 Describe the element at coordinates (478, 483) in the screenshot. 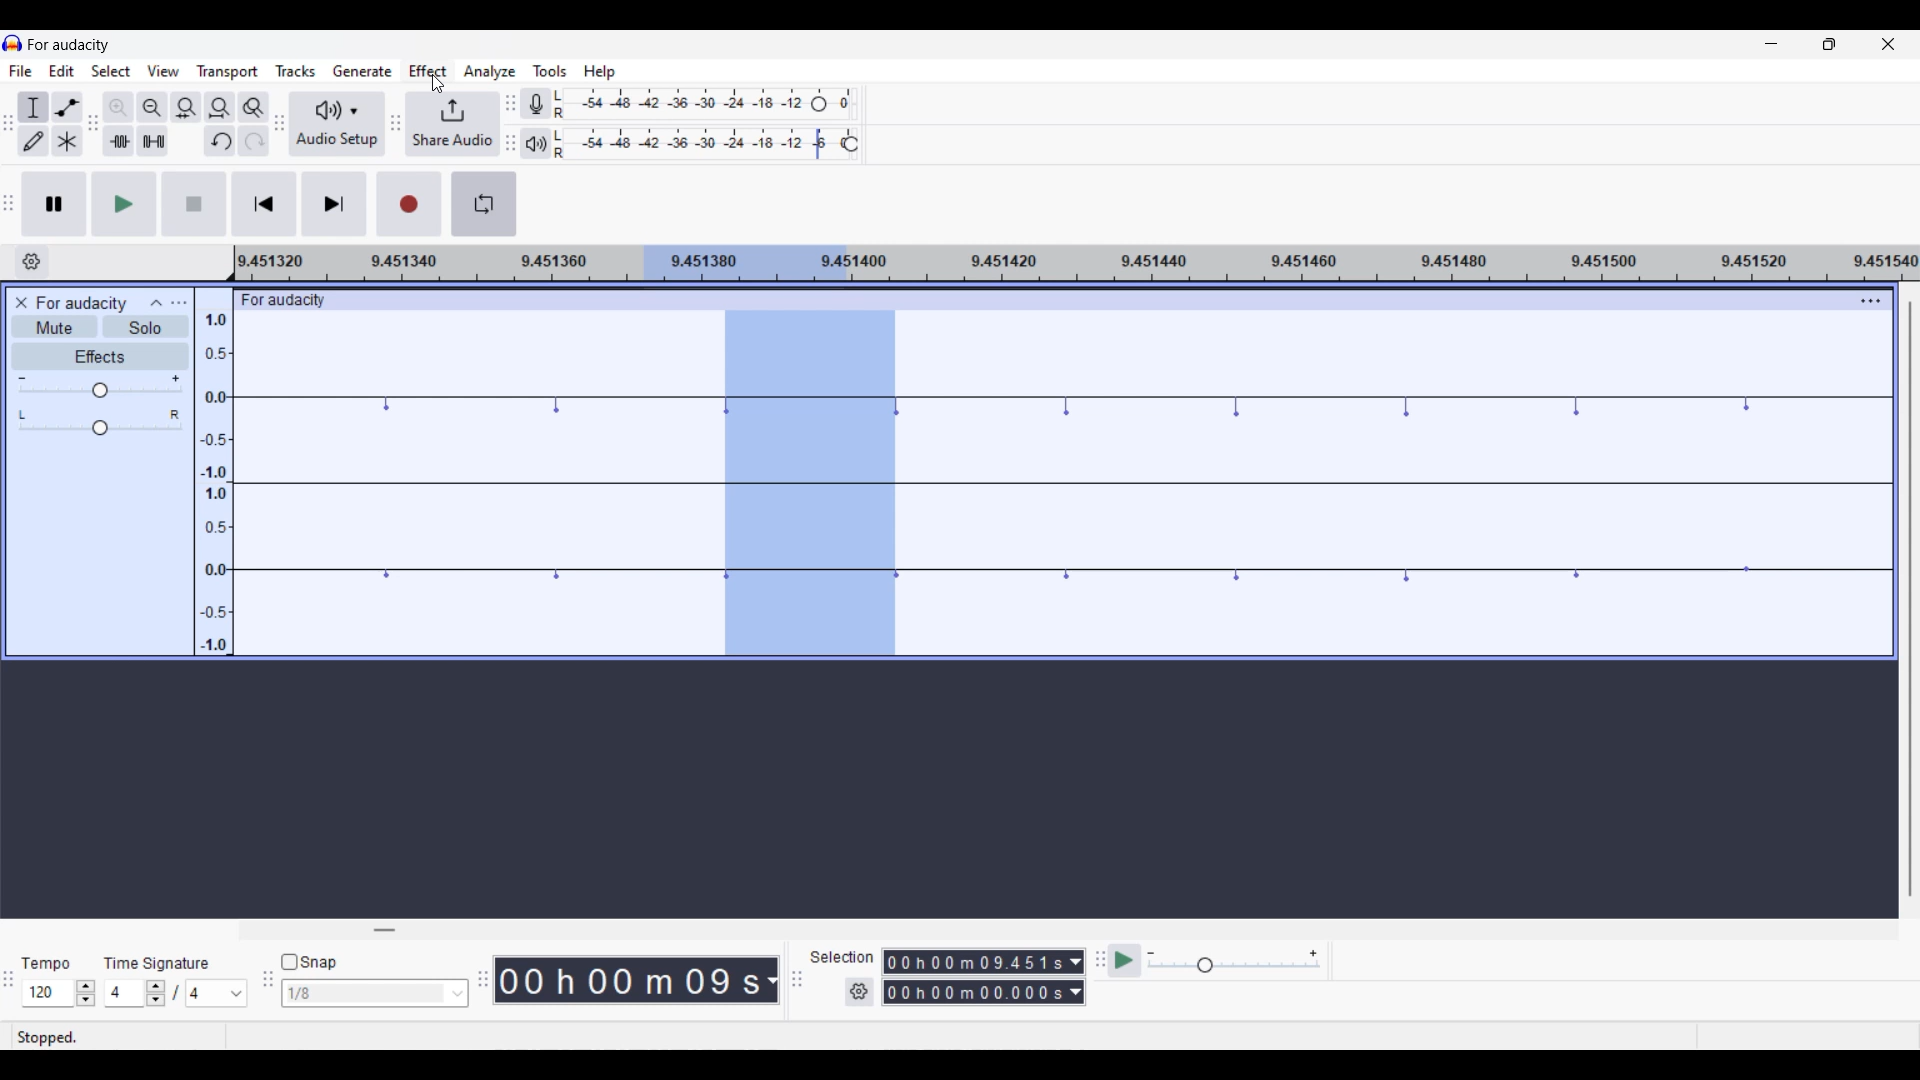

I see `Current track` at that location.